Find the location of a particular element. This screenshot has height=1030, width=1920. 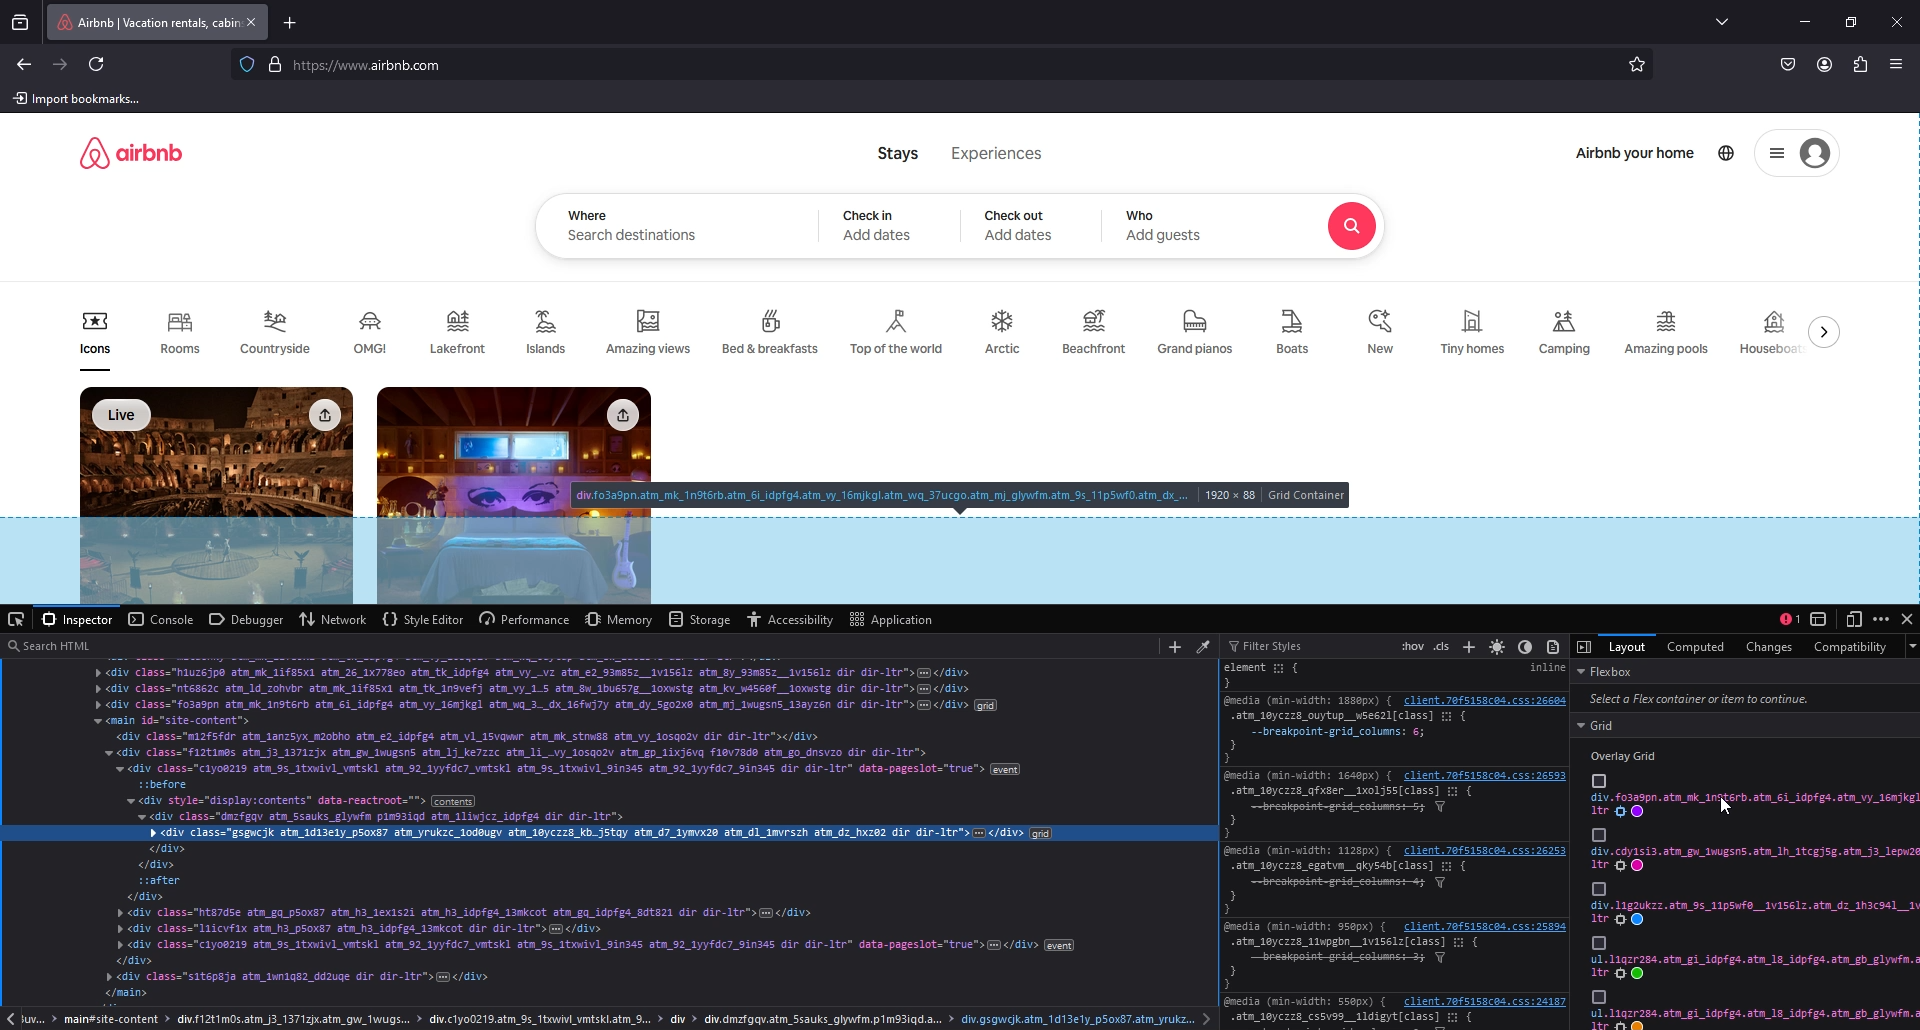

minimize is located at coordinates (1804, 22).